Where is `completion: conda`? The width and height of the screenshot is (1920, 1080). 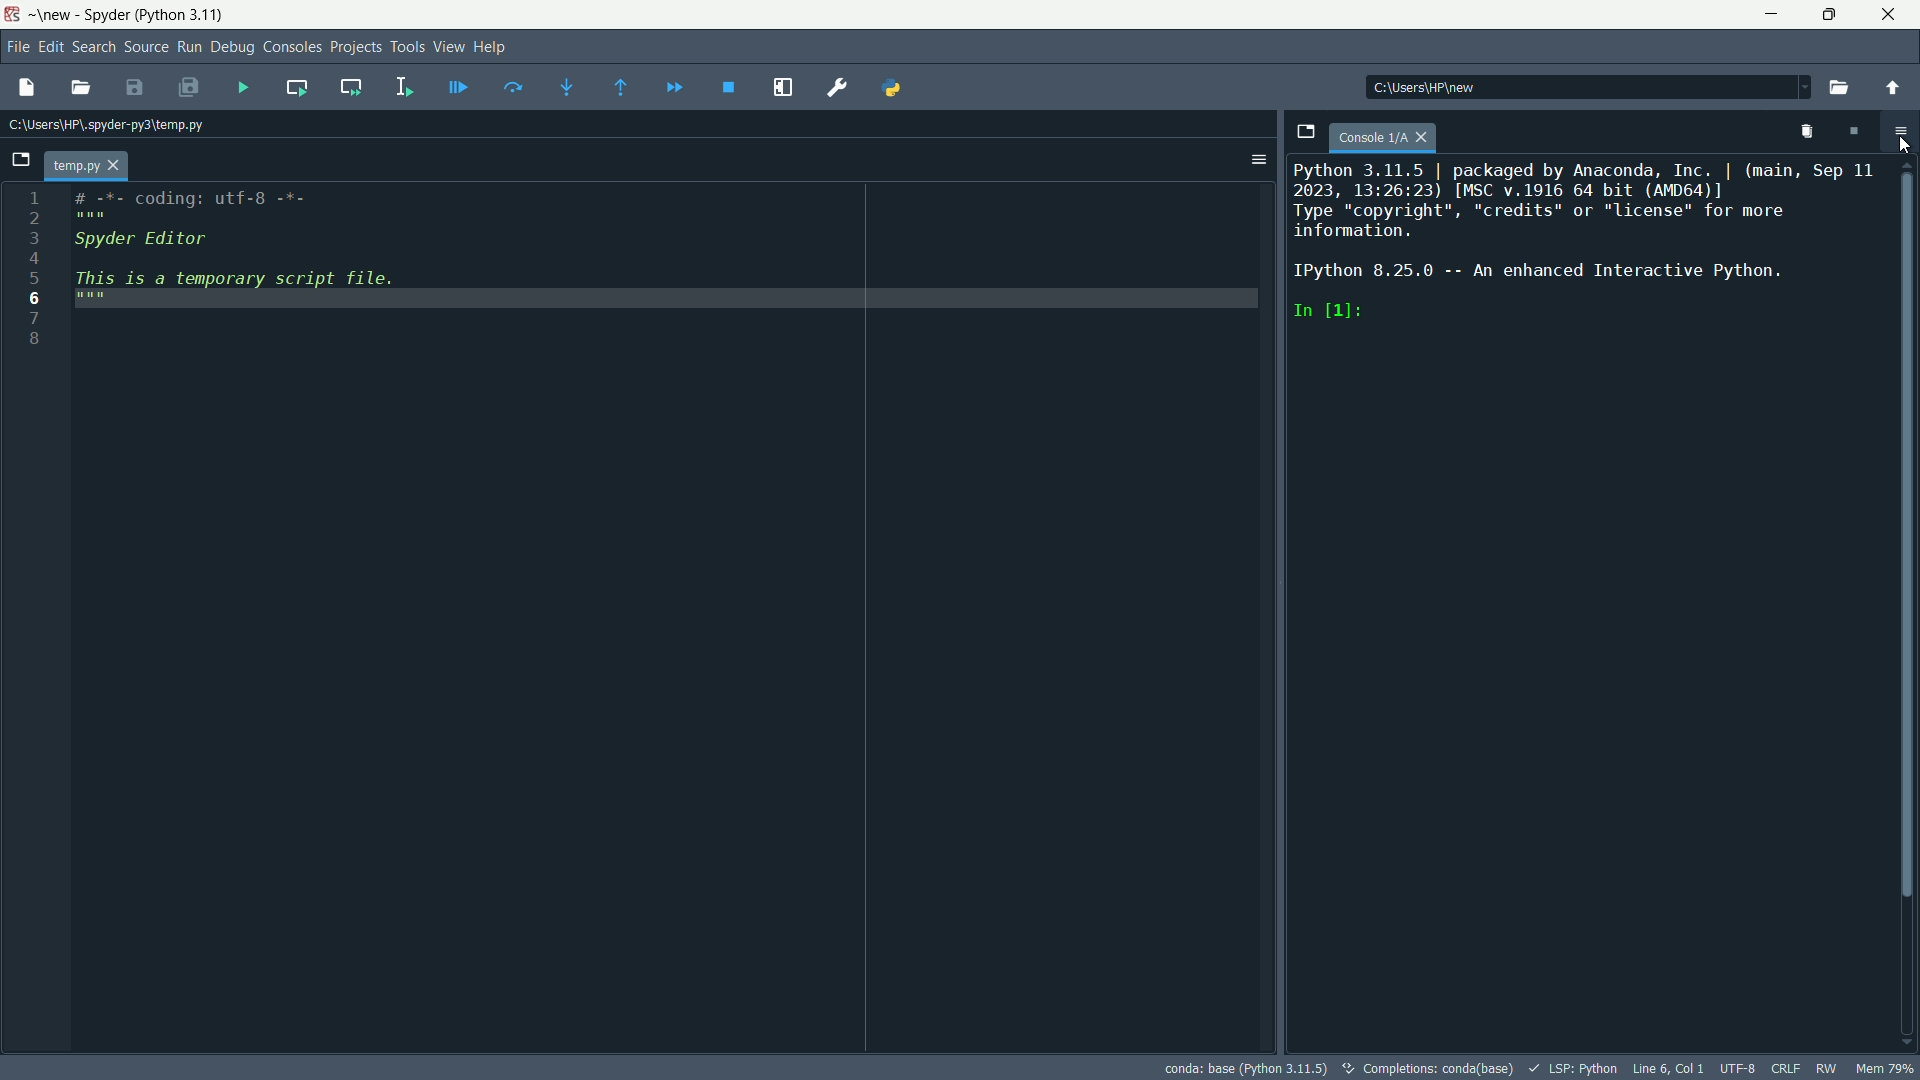
completion: conda is located at coordinates (1424, 1068).